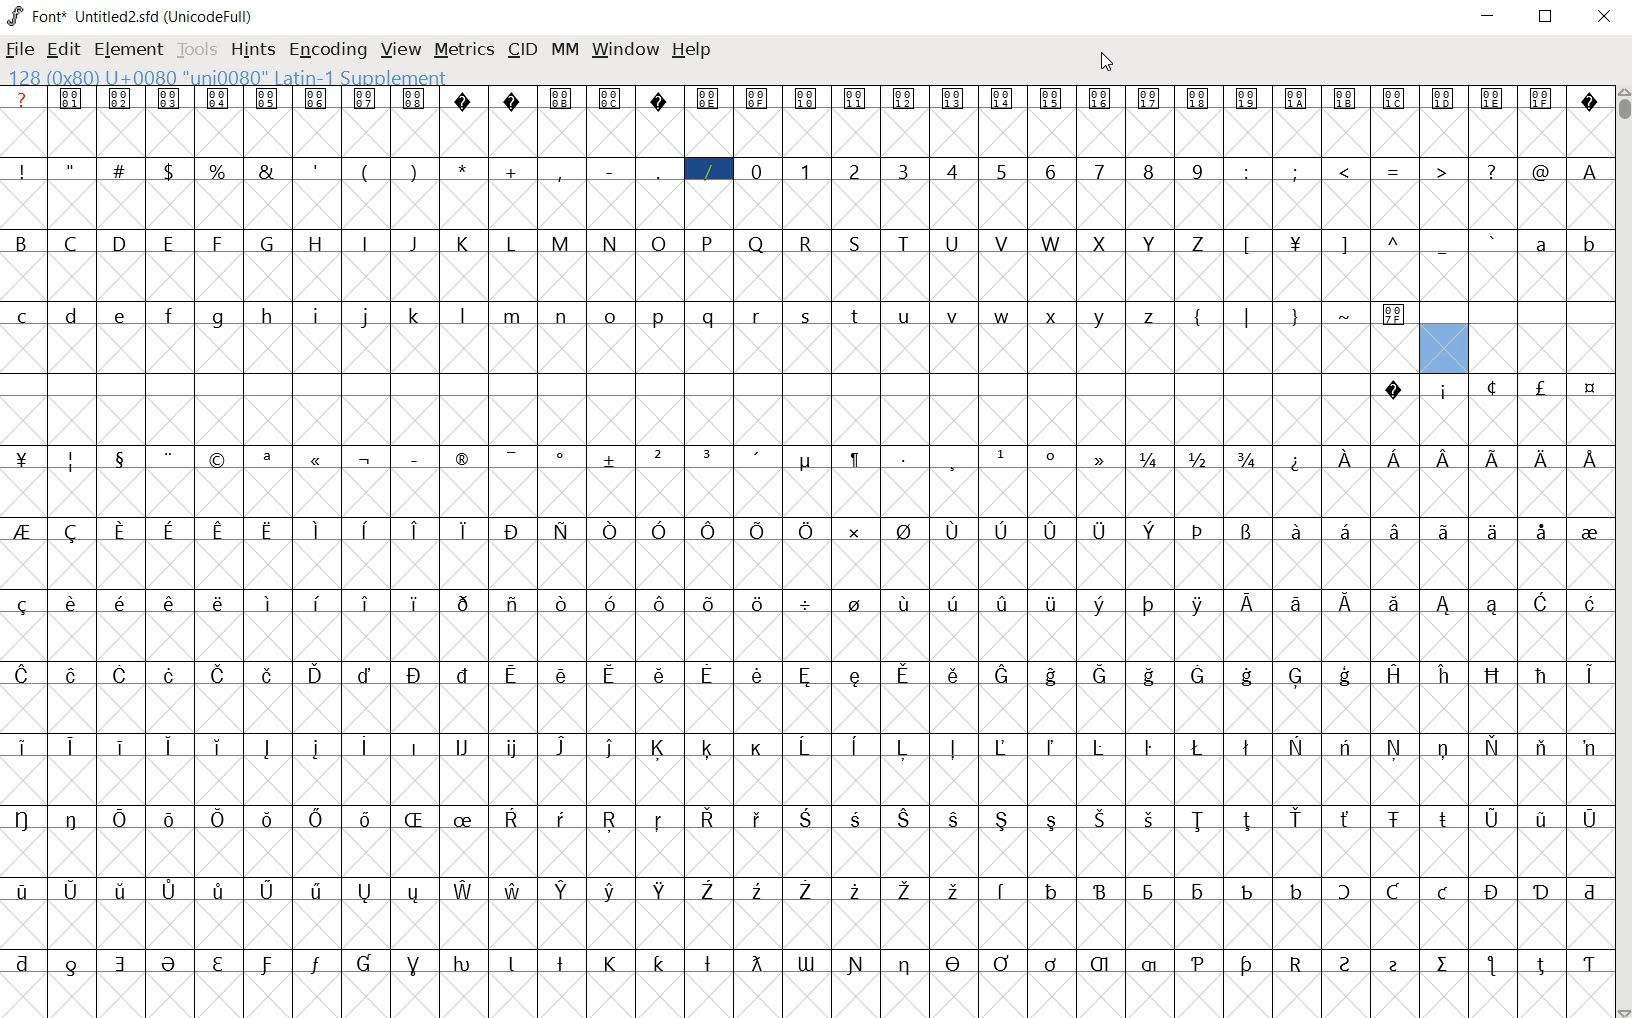  I want to click on glyph, so click(1050, 172).